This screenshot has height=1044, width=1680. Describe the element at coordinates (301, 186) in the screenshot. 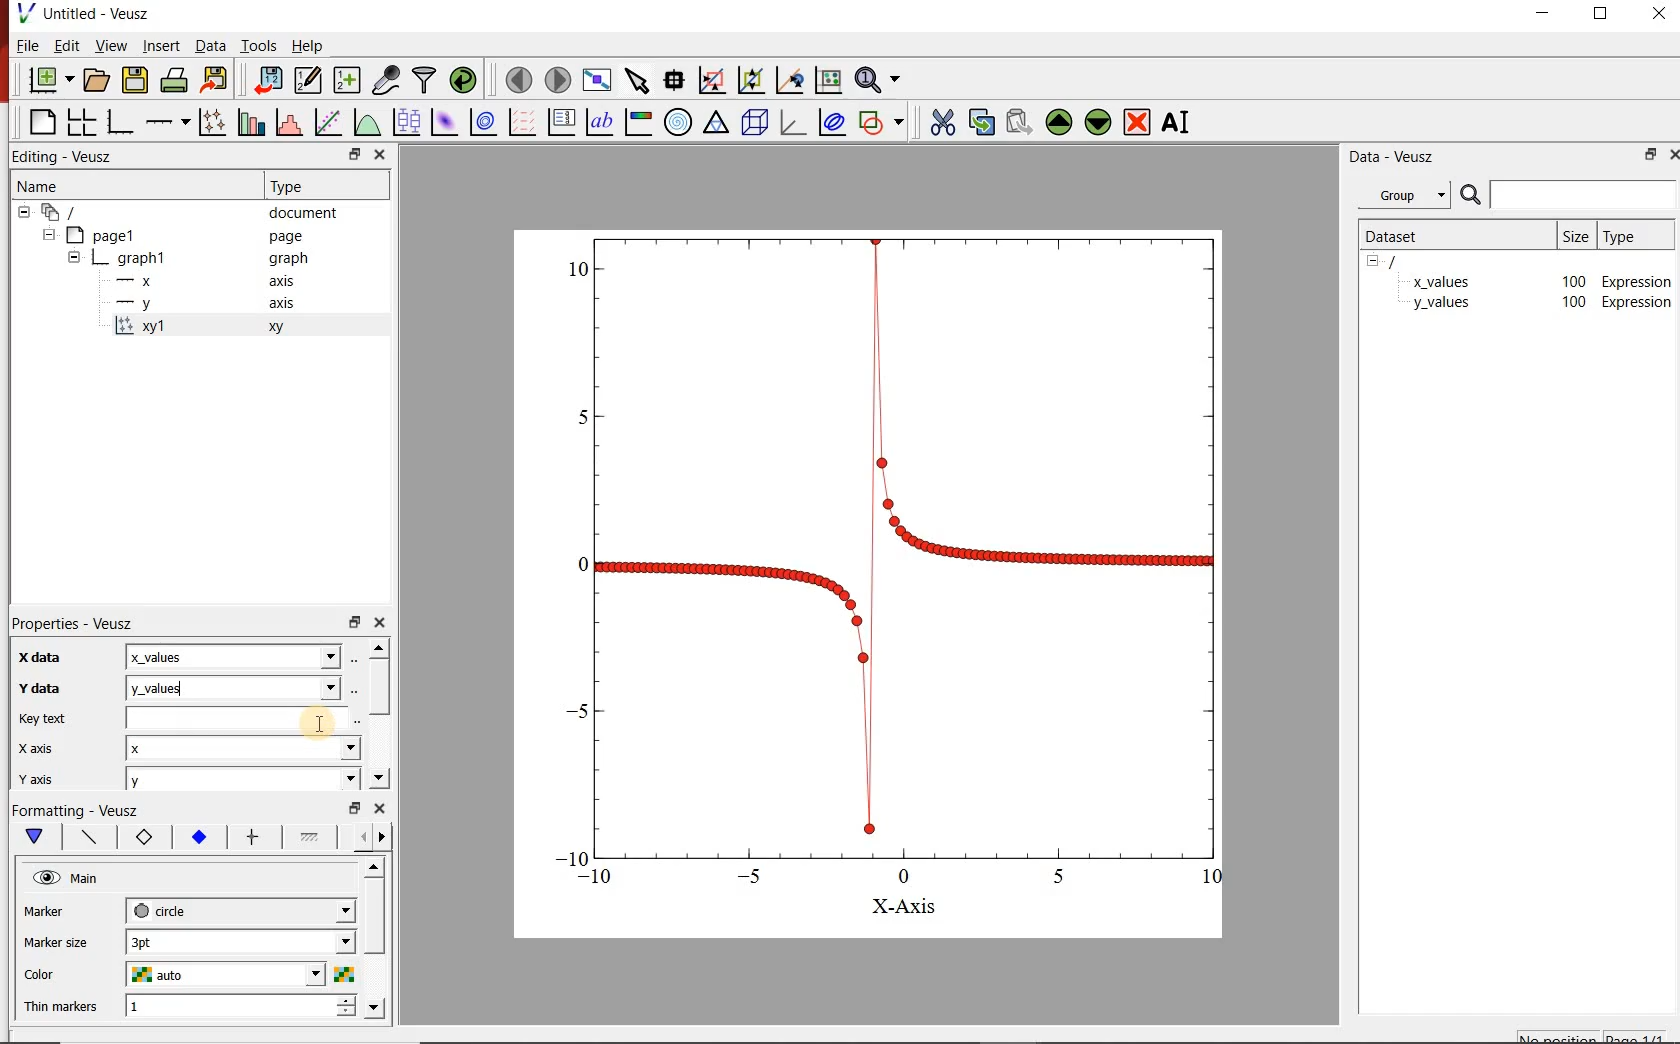

I see `Type` at that location.